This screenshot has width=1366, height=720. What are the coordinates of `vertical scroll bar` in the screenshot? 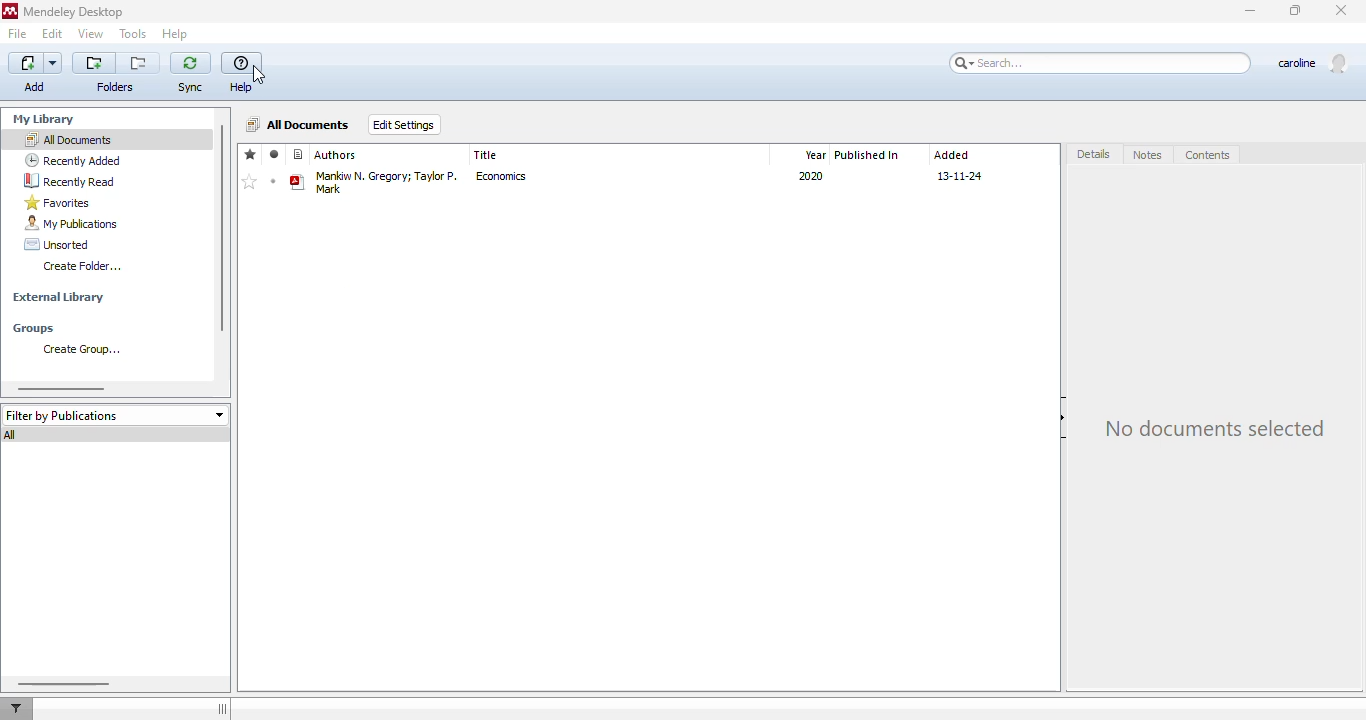 It's located at (223, 228).